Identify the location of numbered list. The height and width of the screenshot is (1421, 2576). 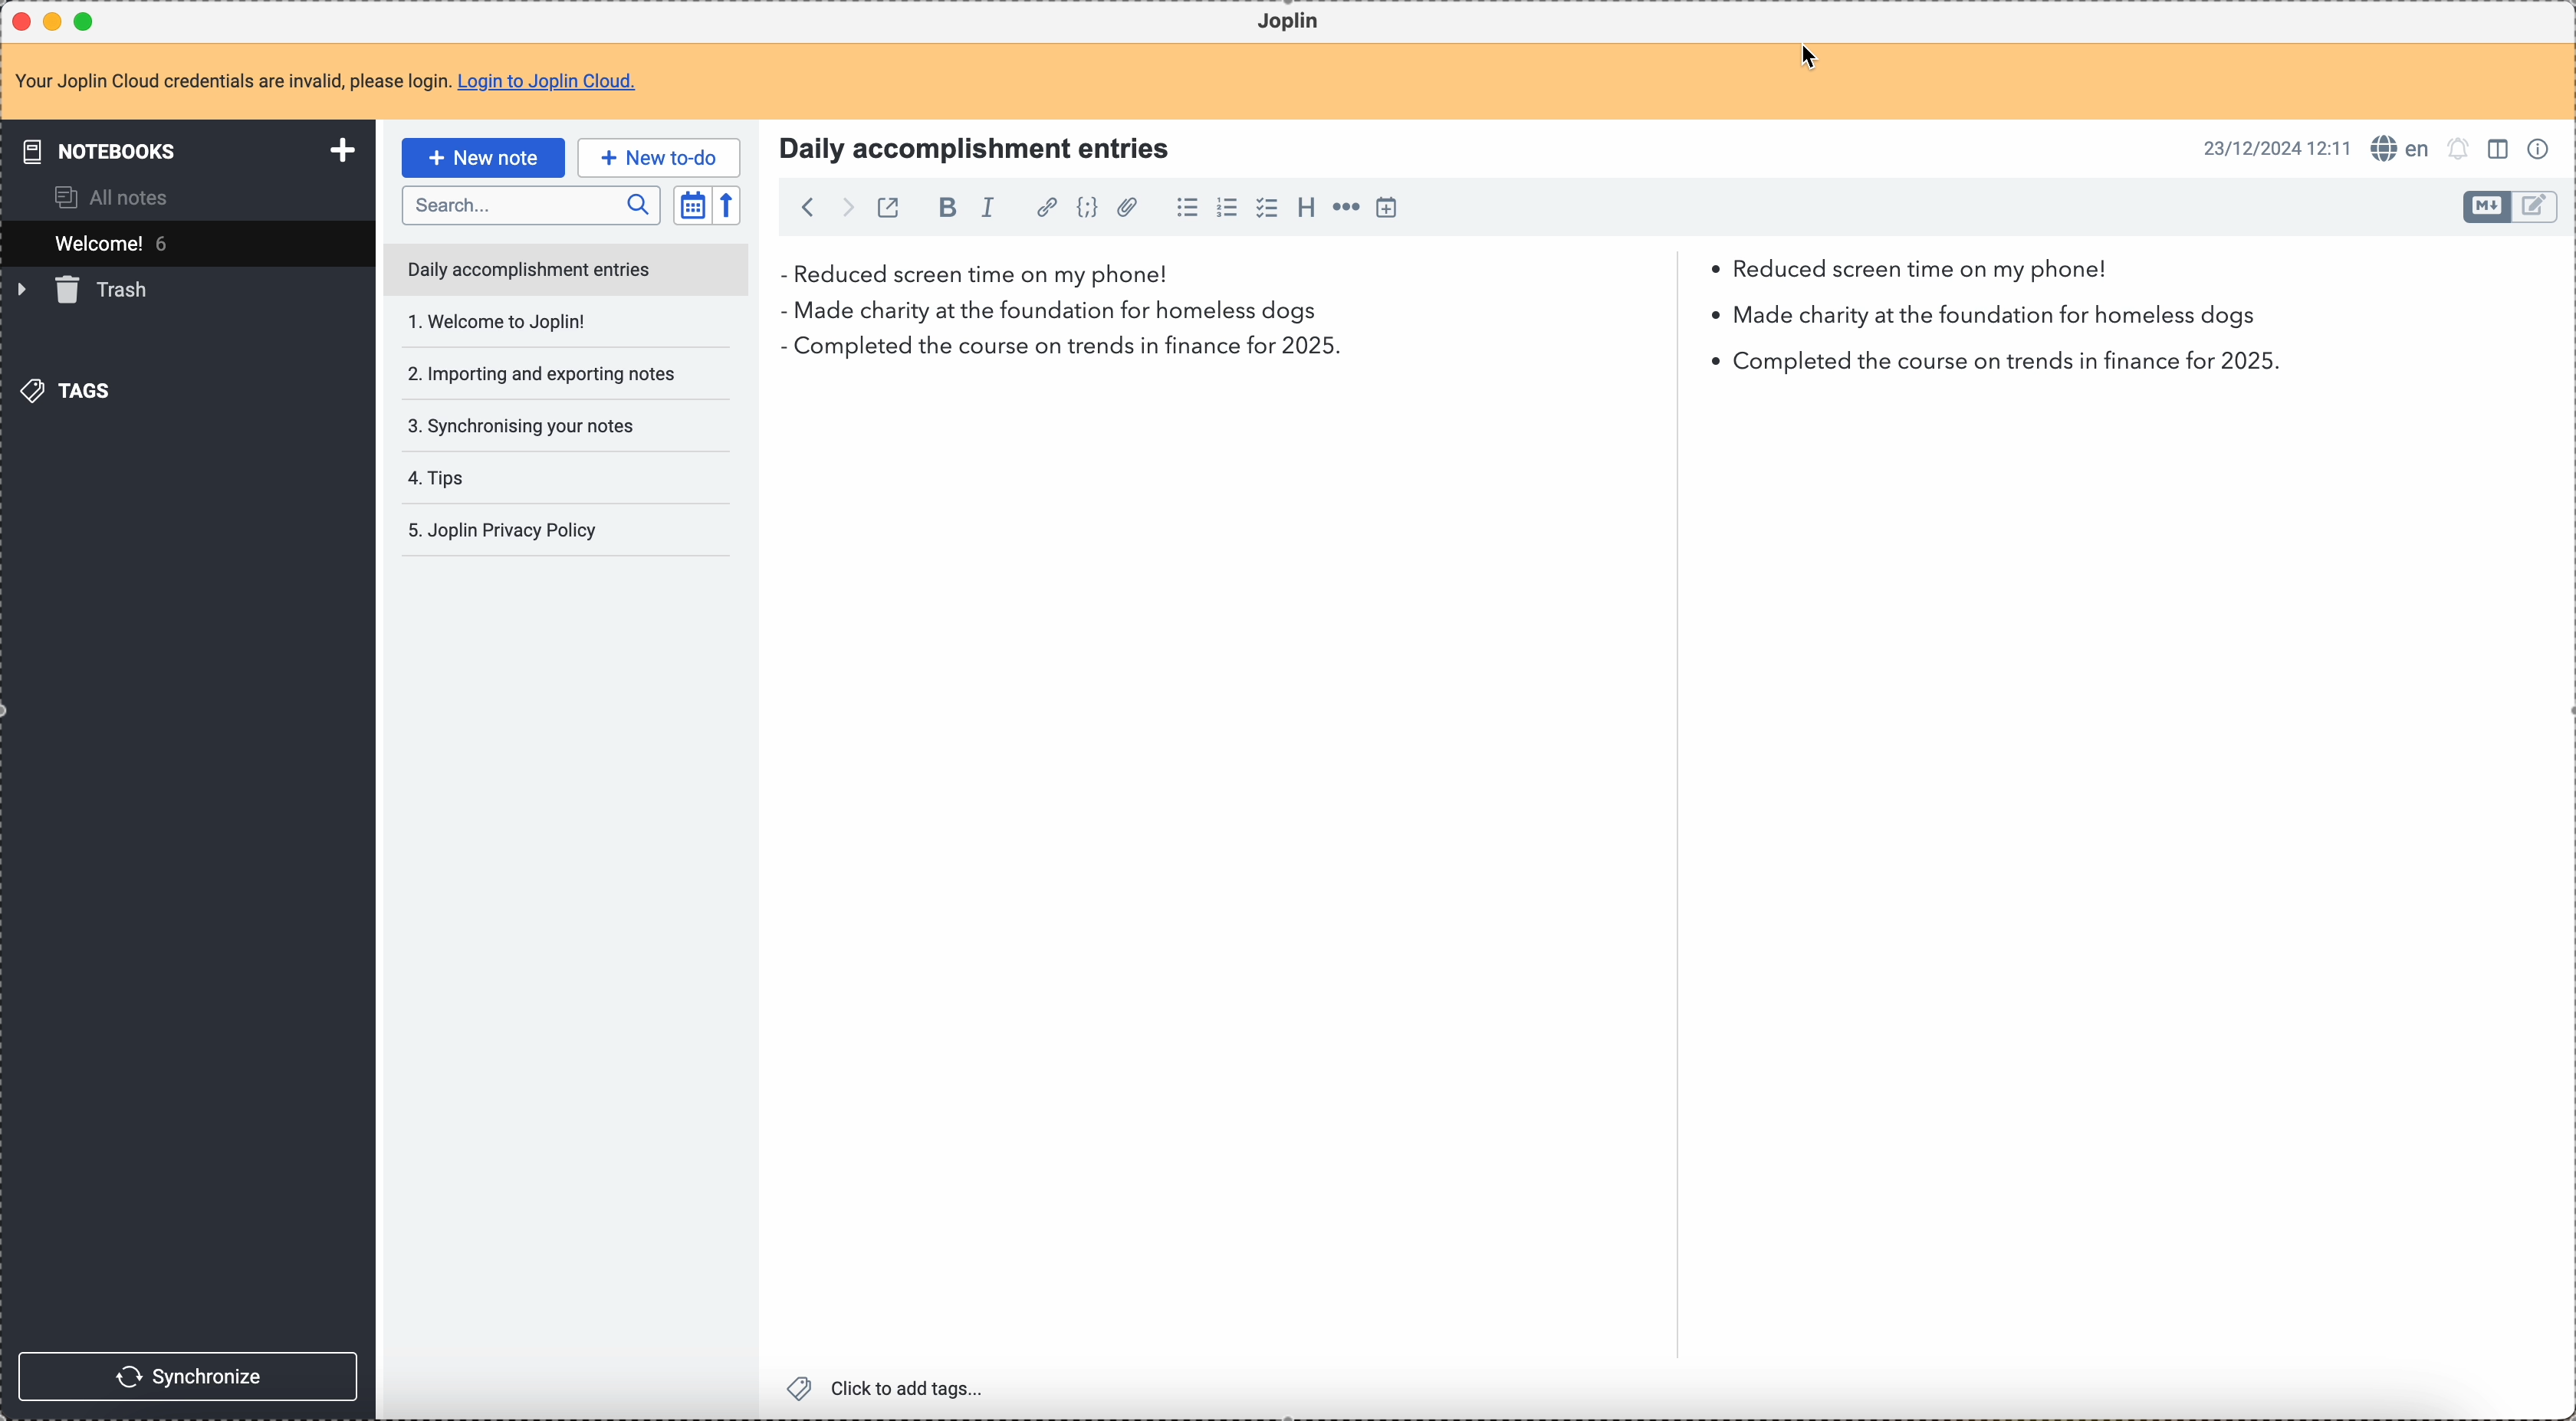
(1227, 210).